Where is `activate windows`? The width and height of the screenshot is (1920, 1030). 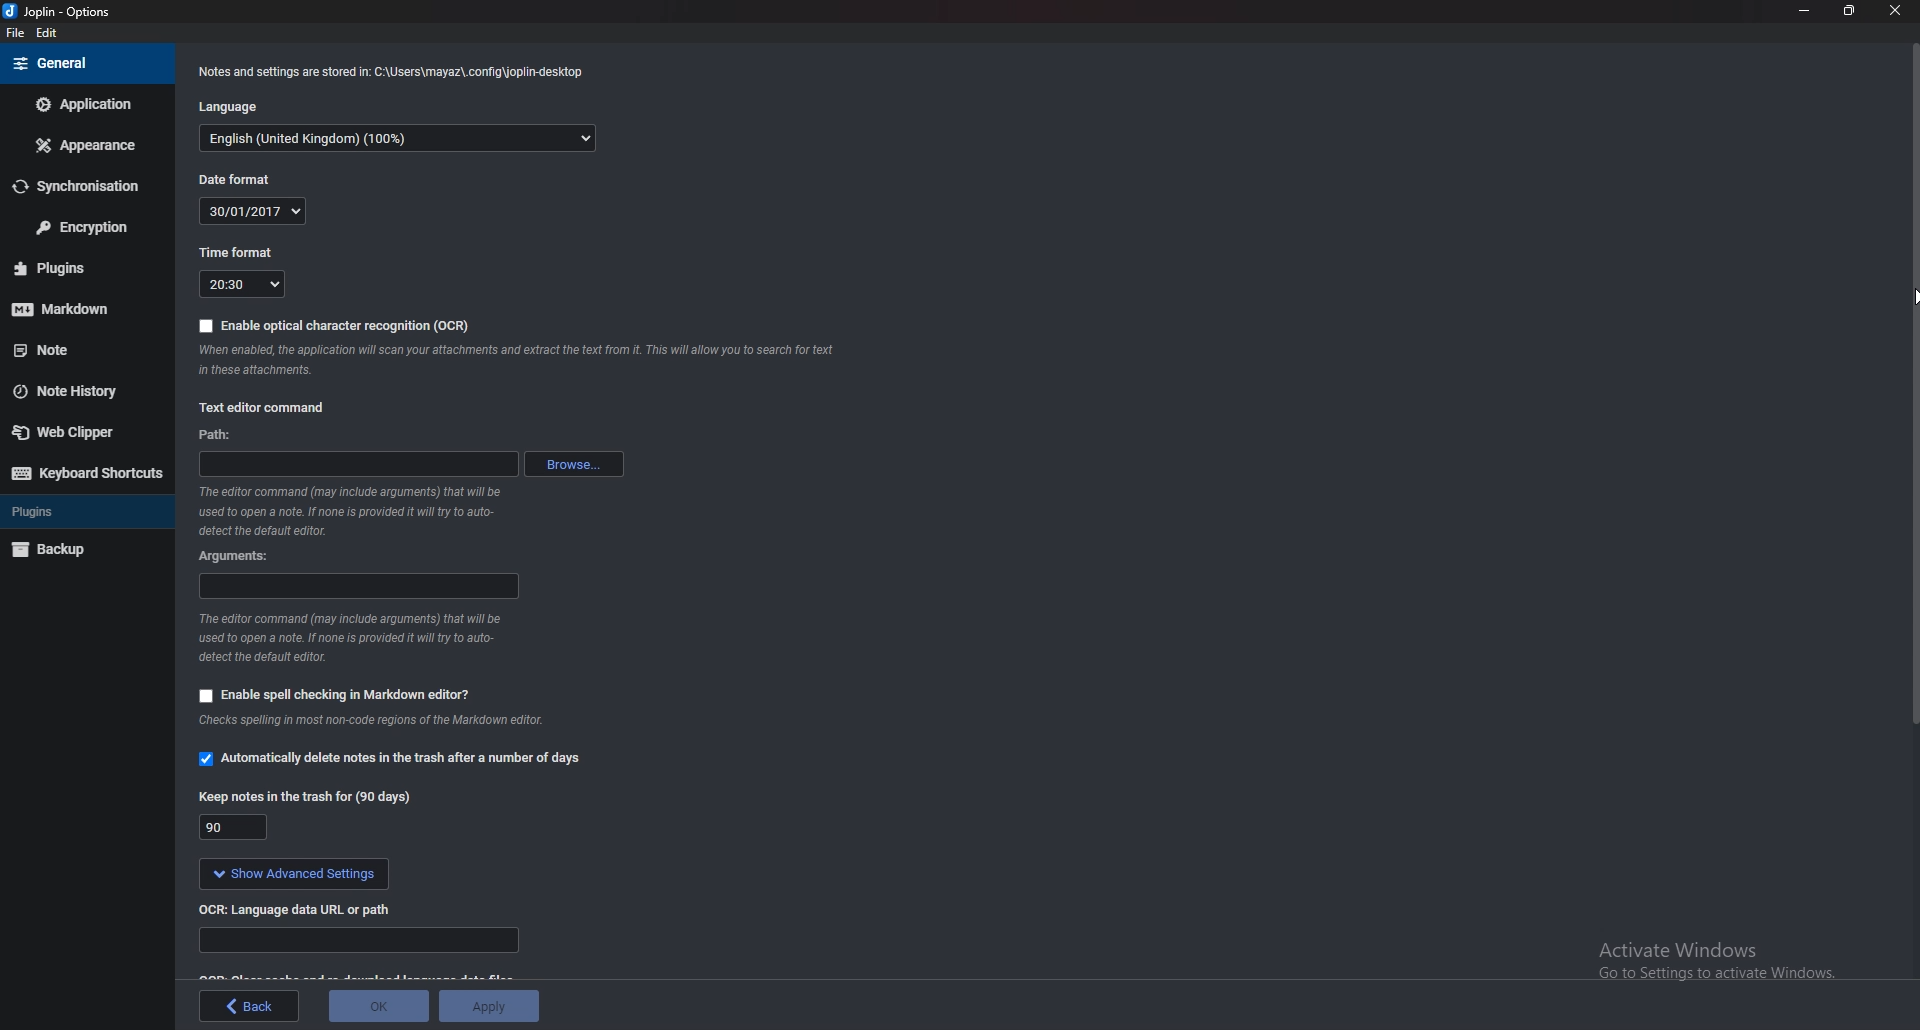 activate windows is located at coordinates (1719, 954).